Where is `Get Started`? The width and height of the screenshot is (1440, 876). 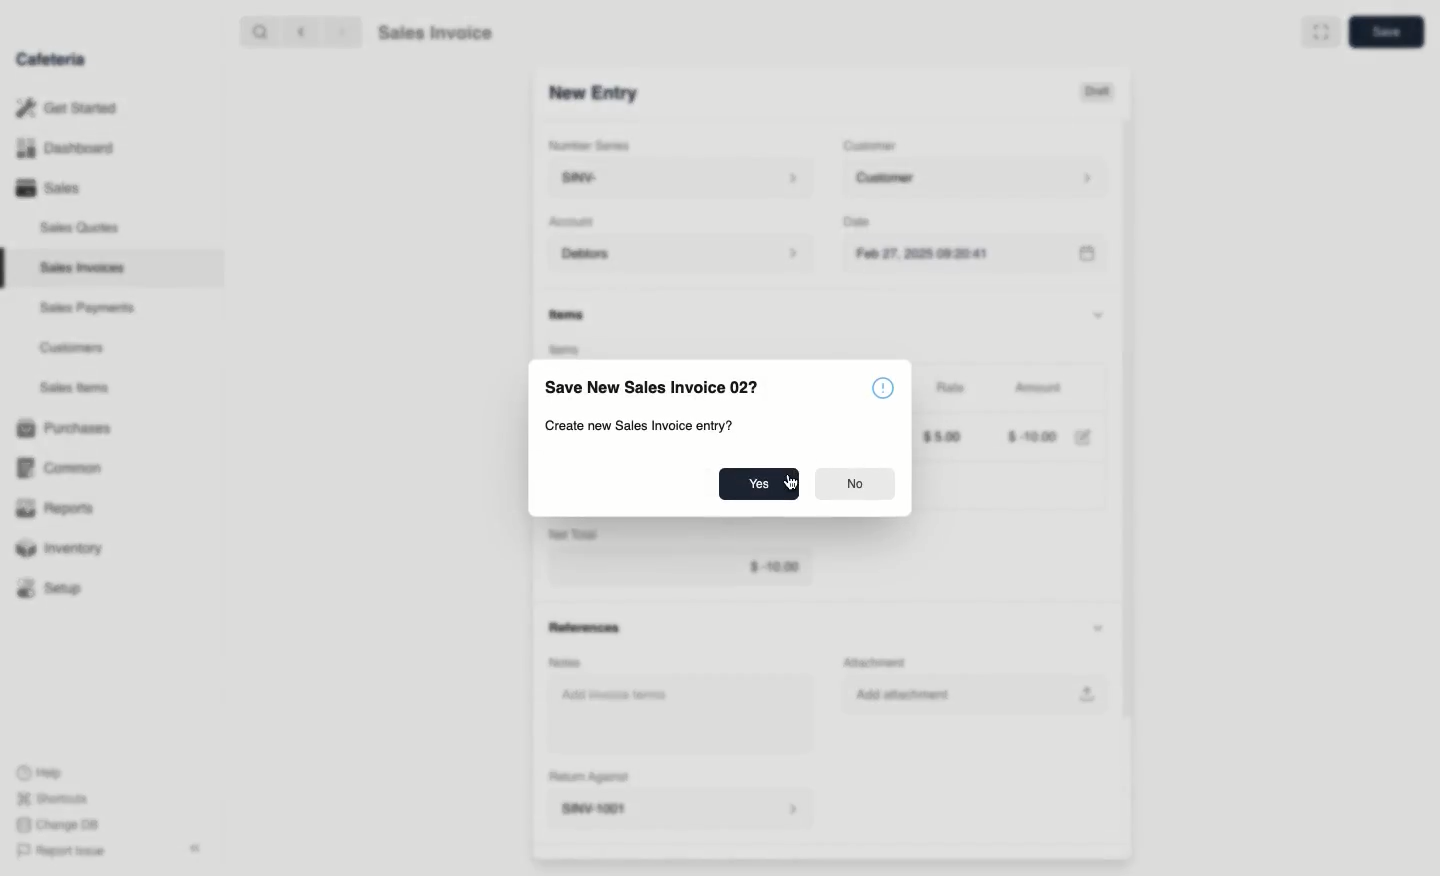
Get Started is located at coordinates (67, 107).